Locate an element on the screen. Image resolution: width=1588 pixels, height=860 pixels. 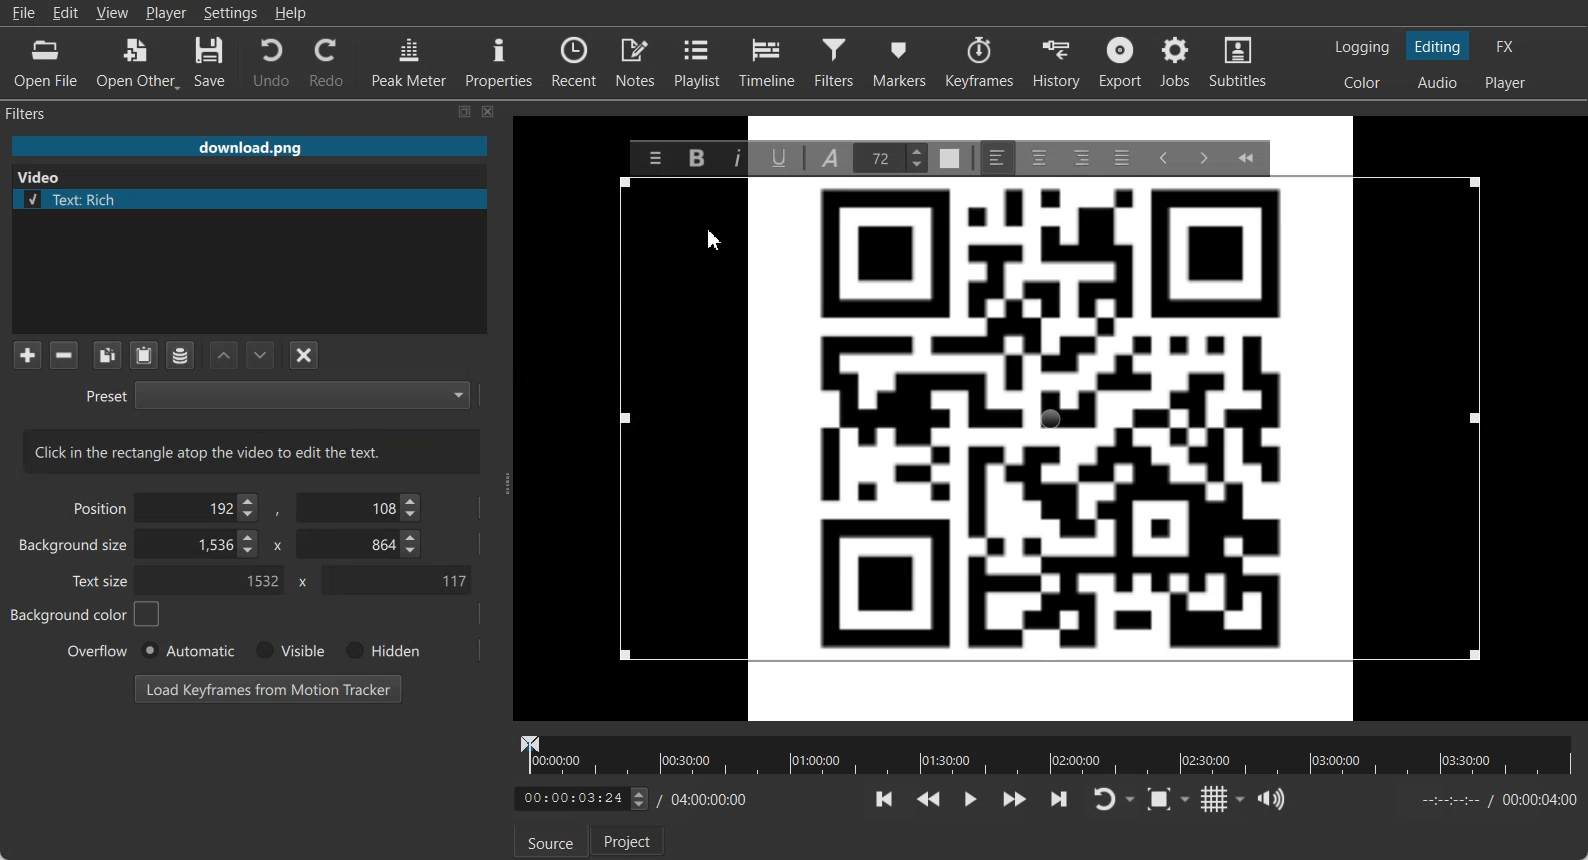
Right is located at coordinates (1081, 157).